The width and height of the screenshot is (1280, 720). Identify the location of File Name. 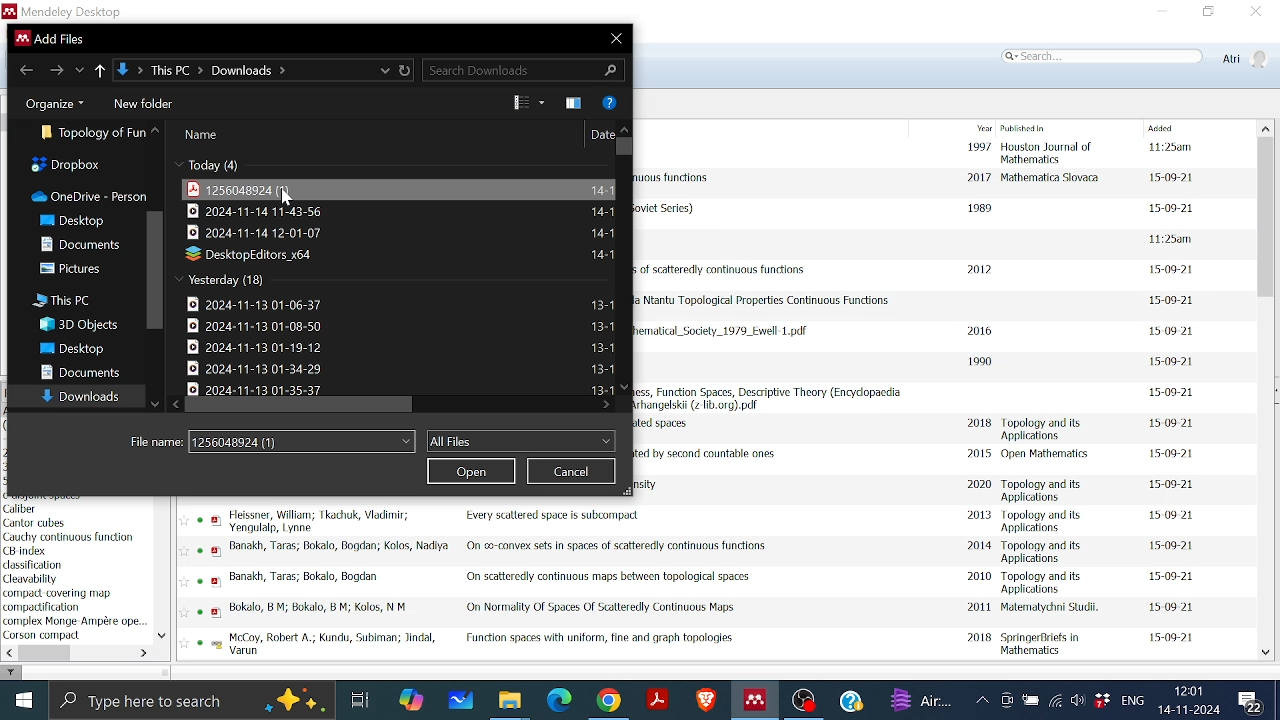
(156, 441).